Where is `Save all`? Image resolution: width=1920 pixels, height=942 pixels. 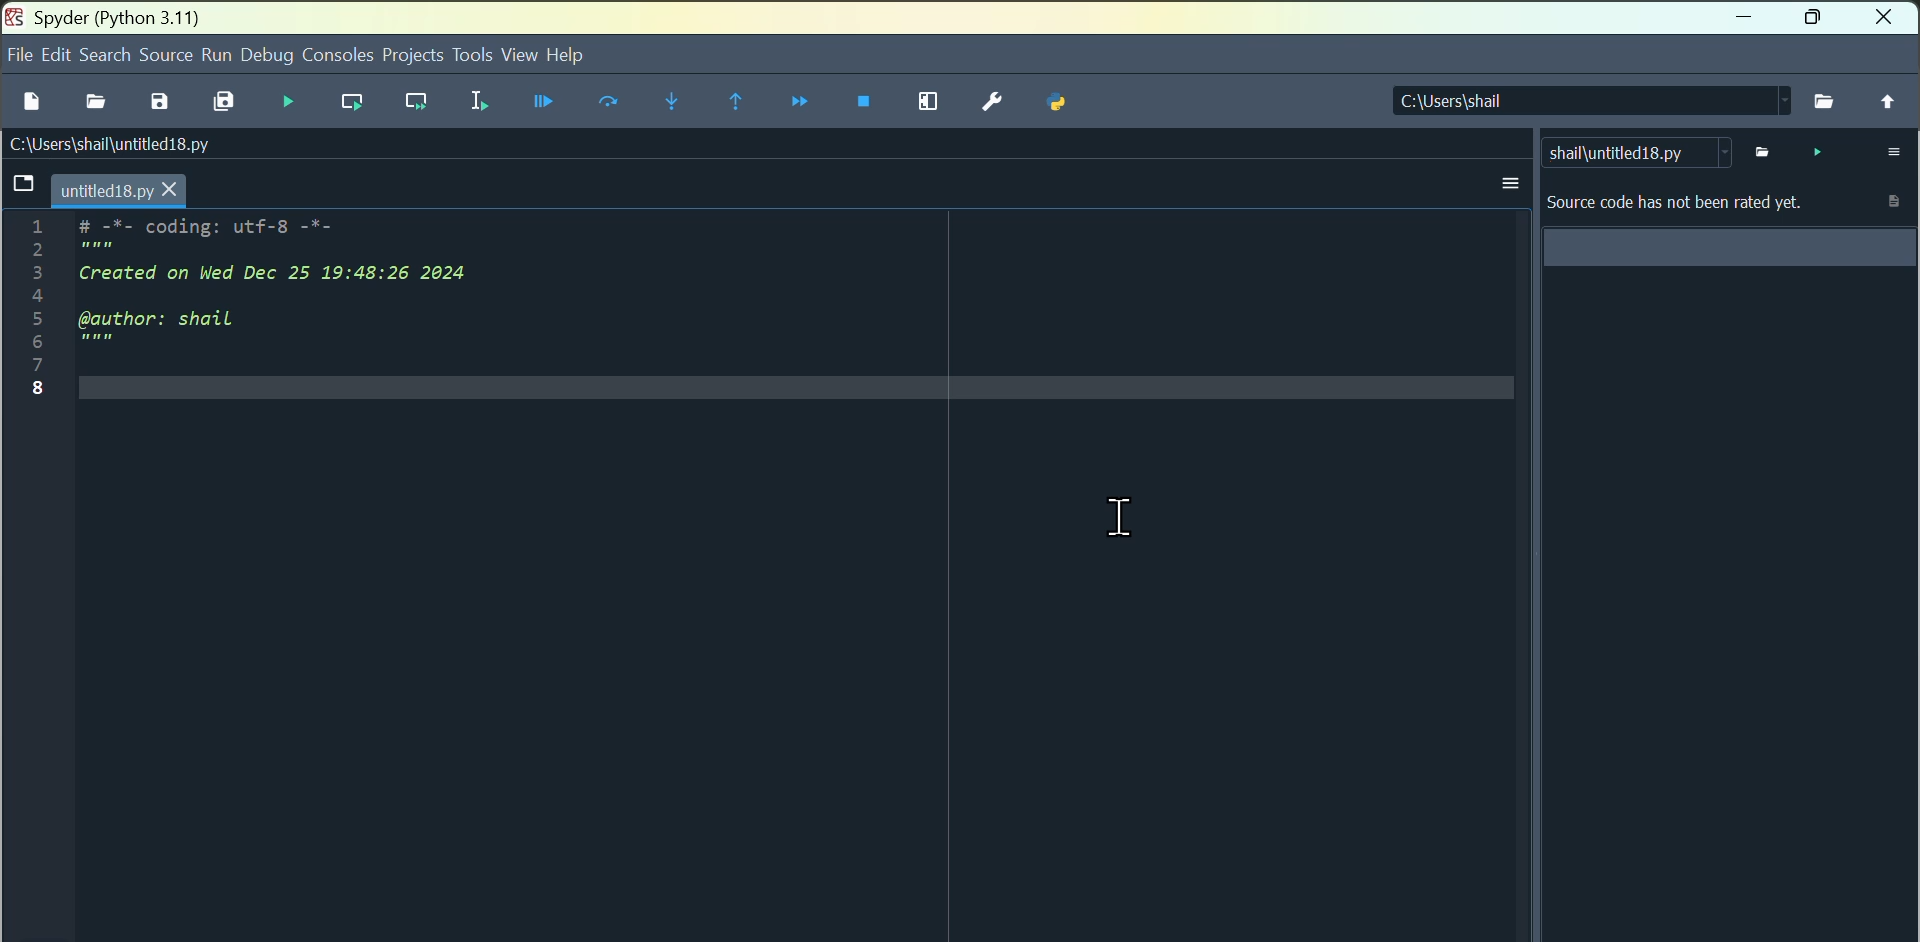 Save all is located at coordinates (224, 102).